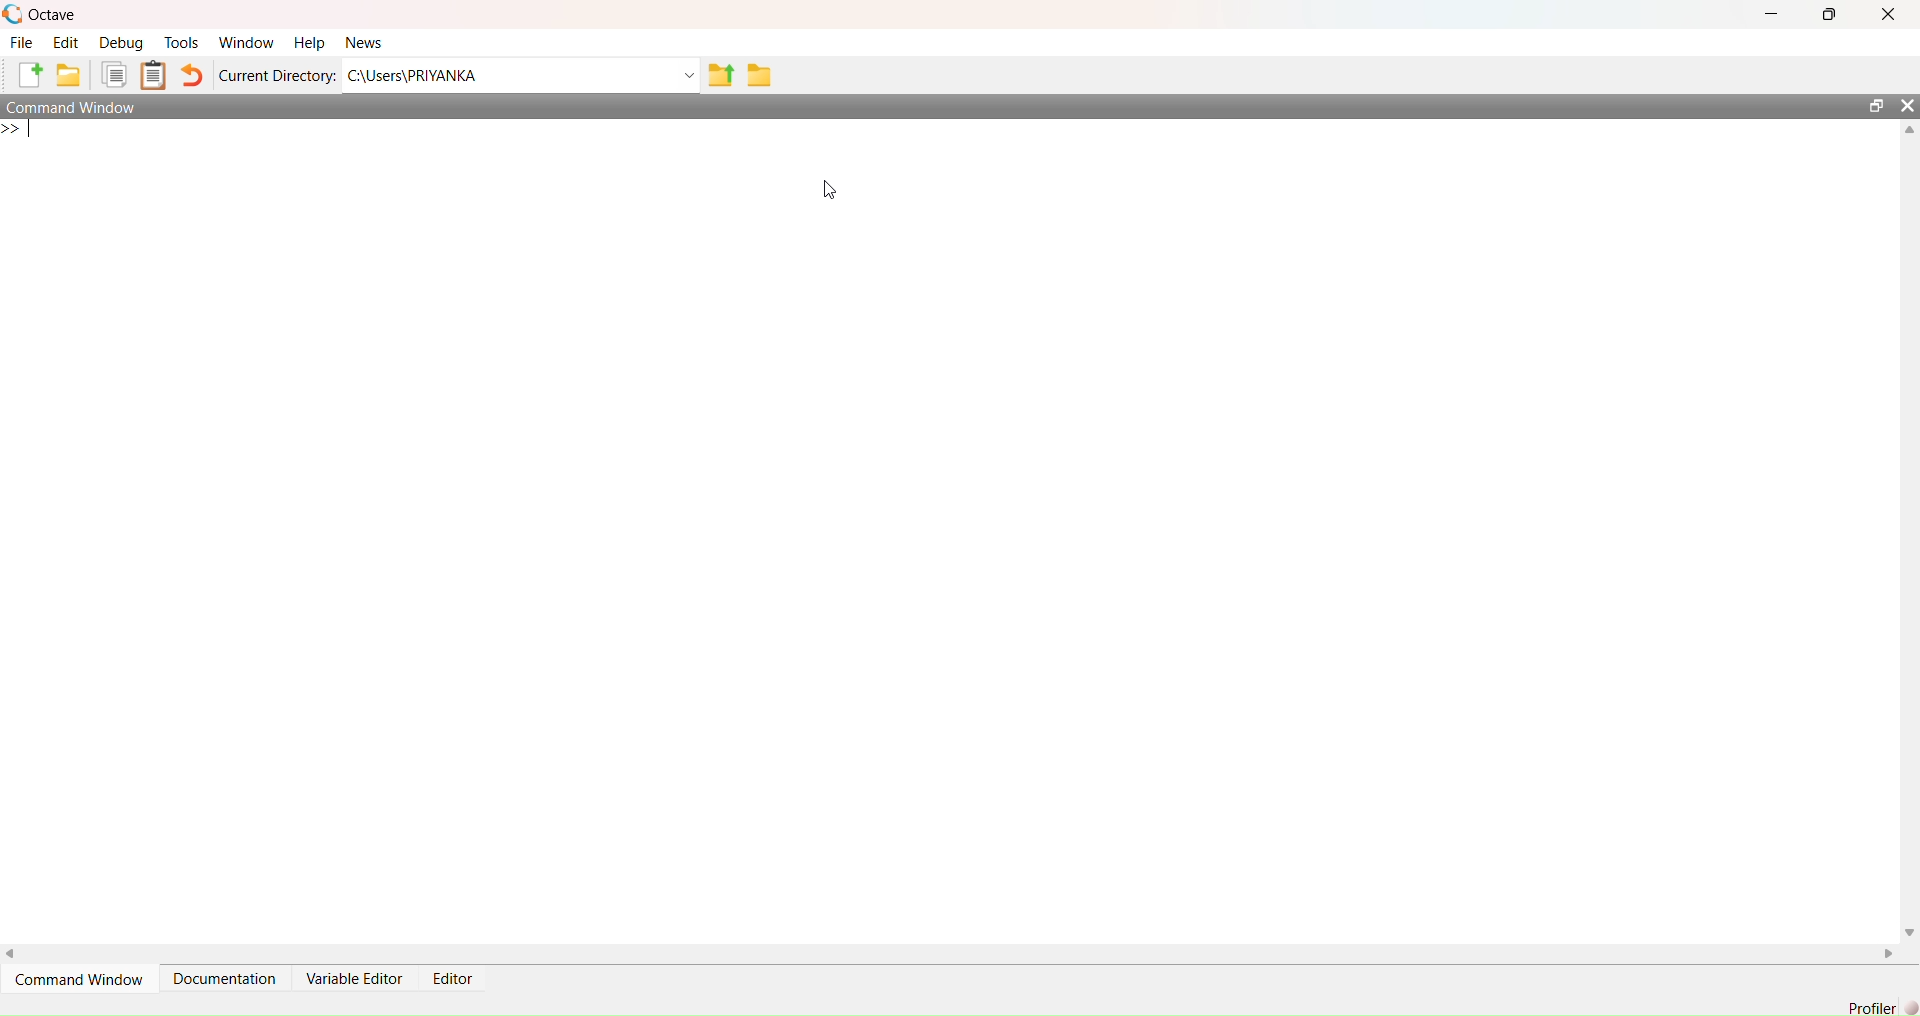  I want to click on Undo, so click(192, 75).